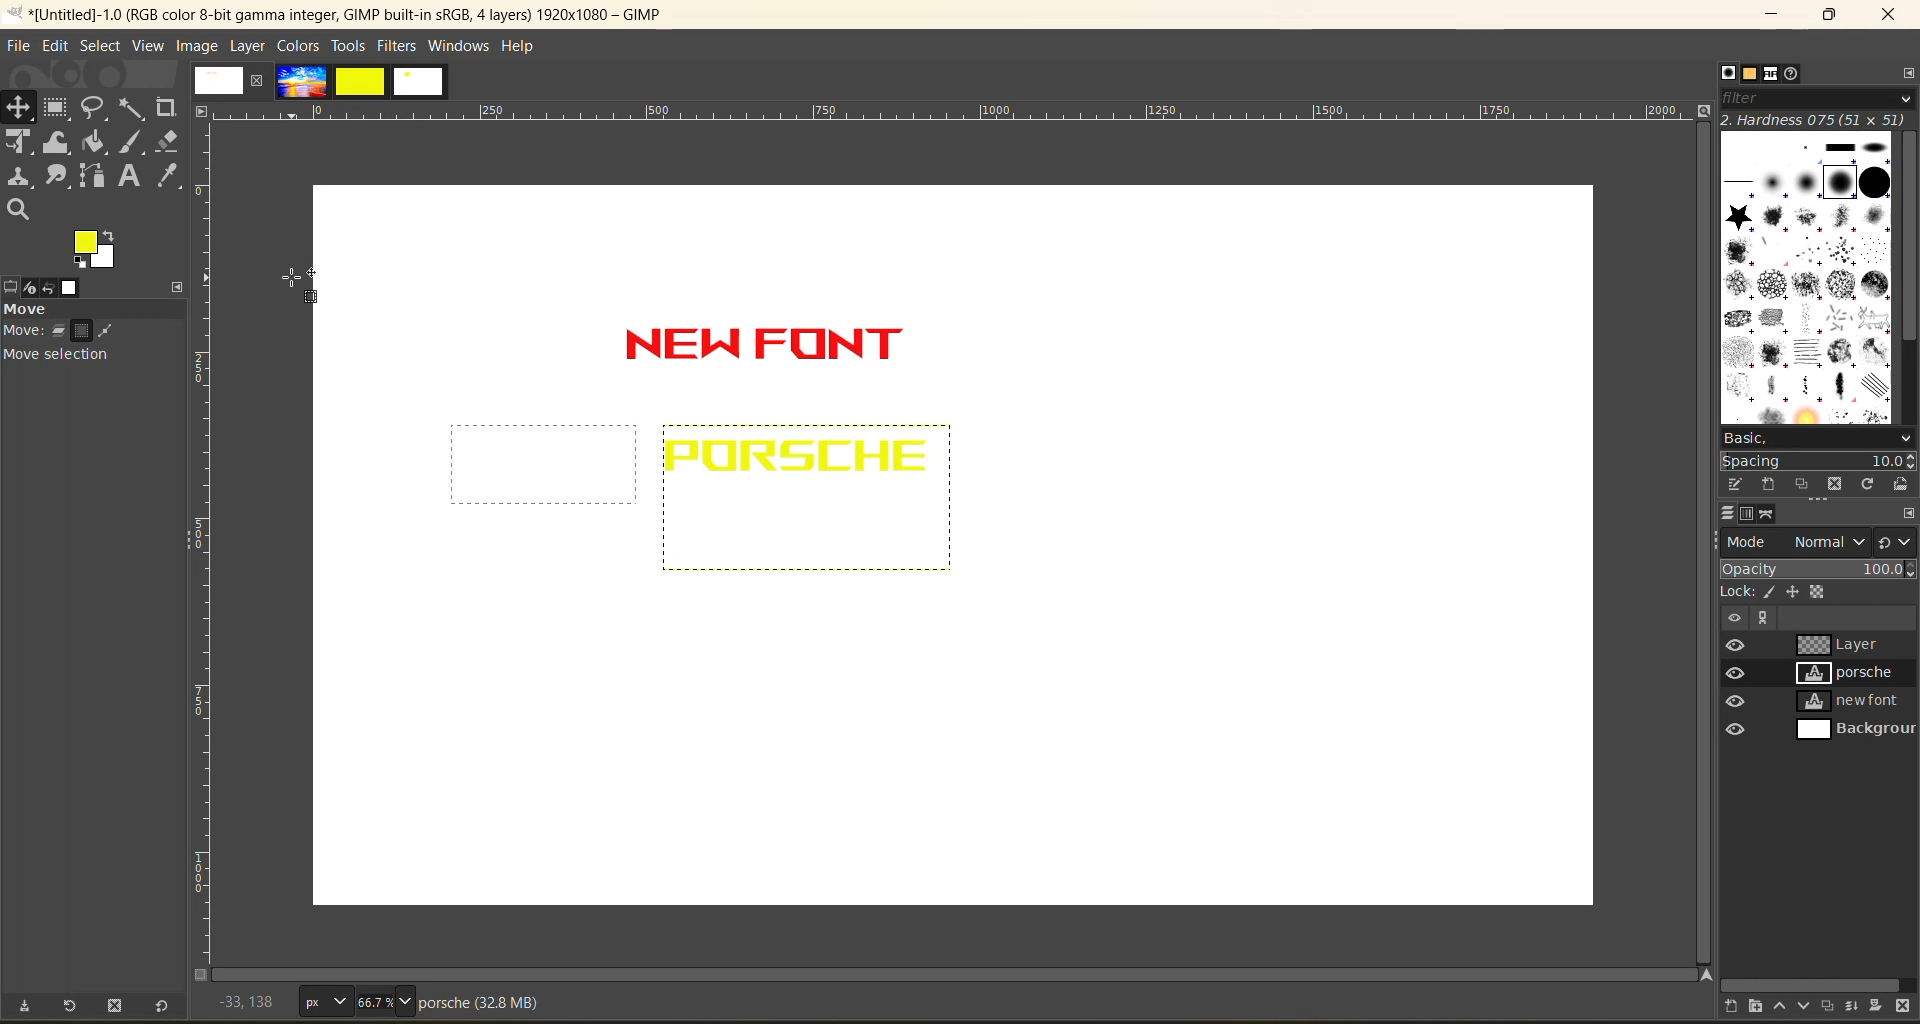 The image size is (1920, 1024). What do you see at coordinates (17, 45) in the screenshot?
I see `file` at bounding box center [17, 45].